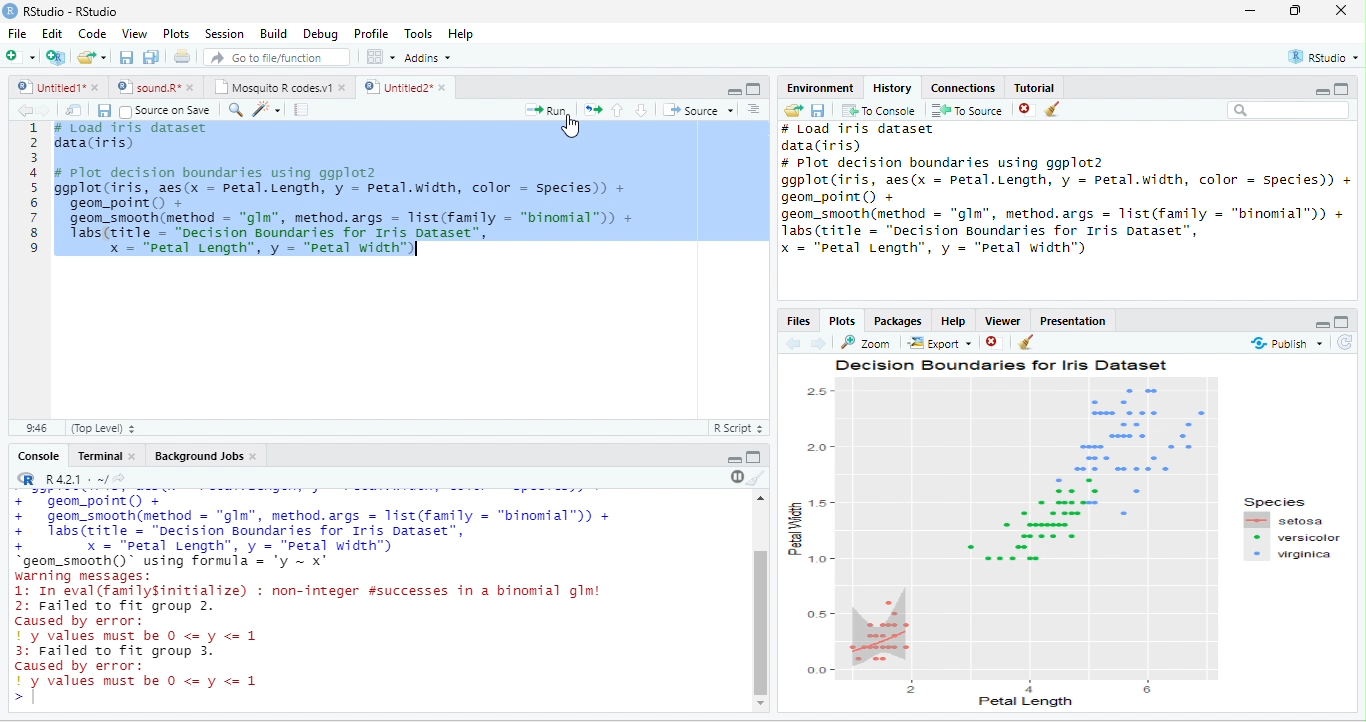  What do you see at coordinates (92, 57) in the screenshot?
I see `open file` at bounding box center [92, 57].